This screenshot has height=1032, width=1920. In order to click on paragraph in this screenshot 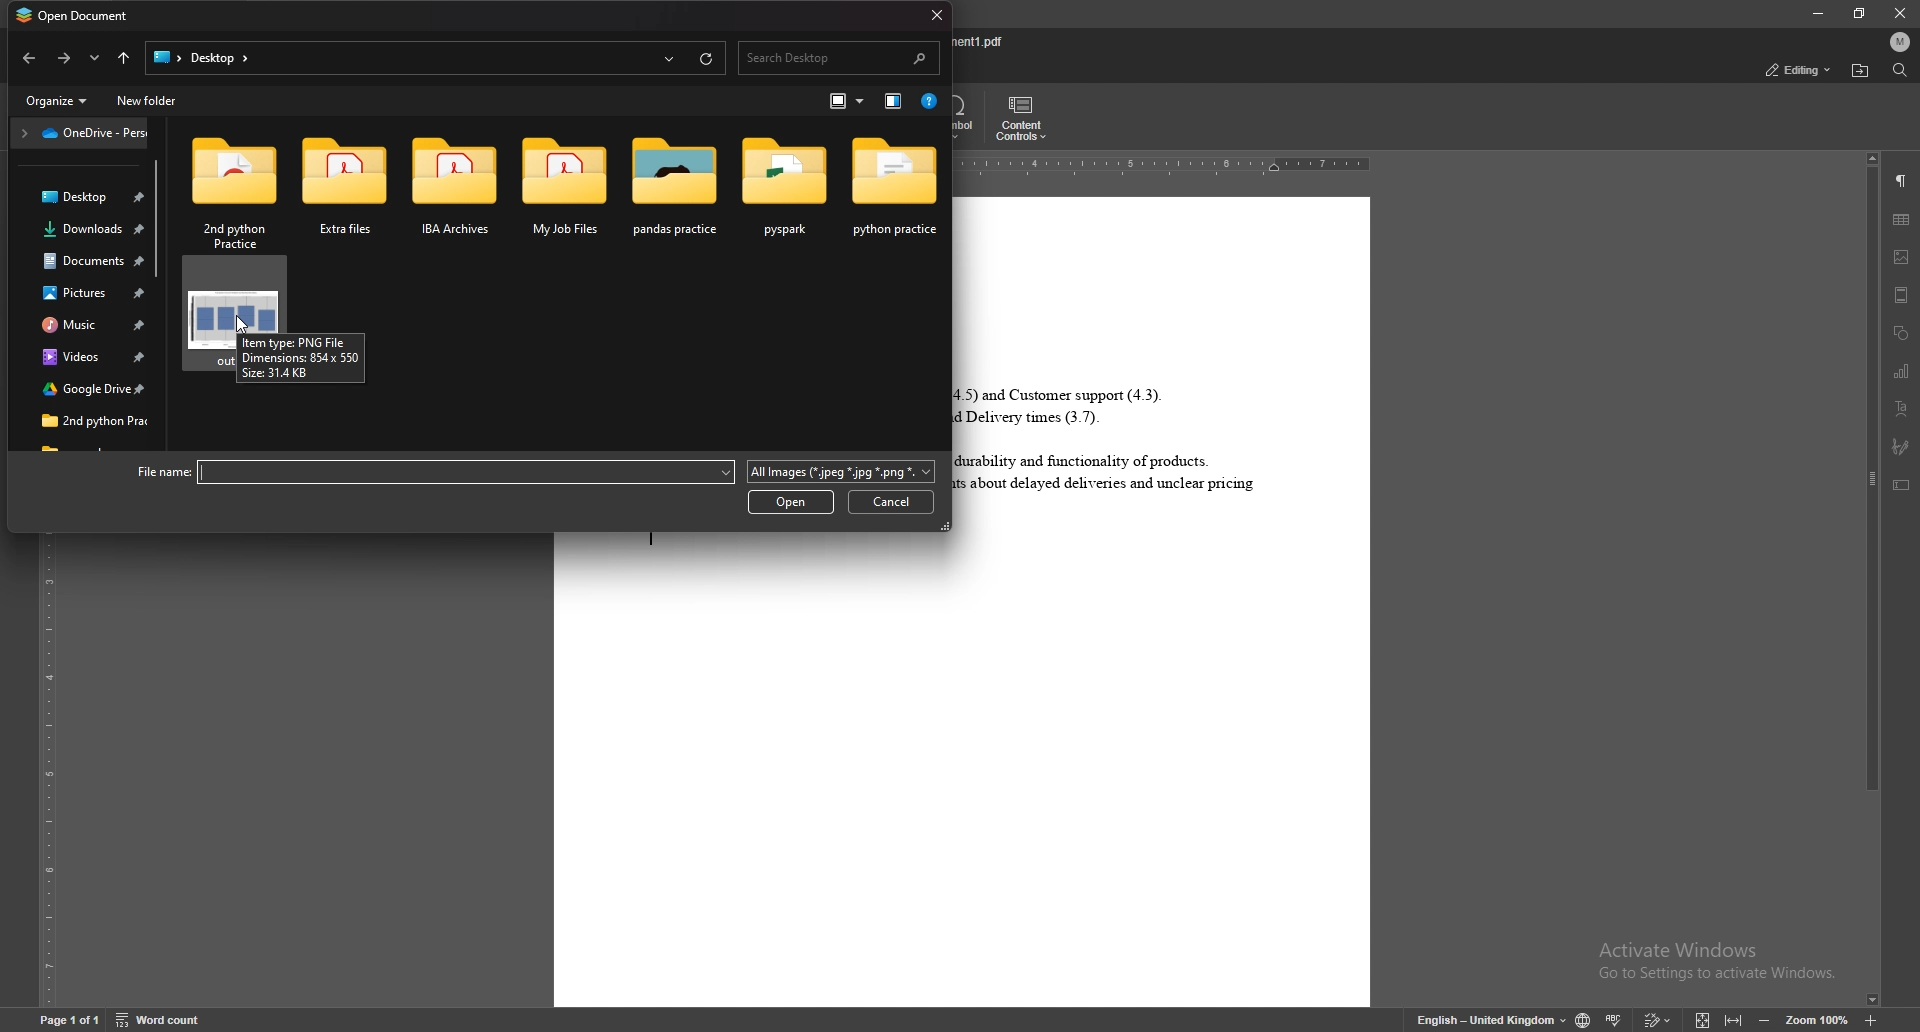, I will do `click(1902, 181)`.